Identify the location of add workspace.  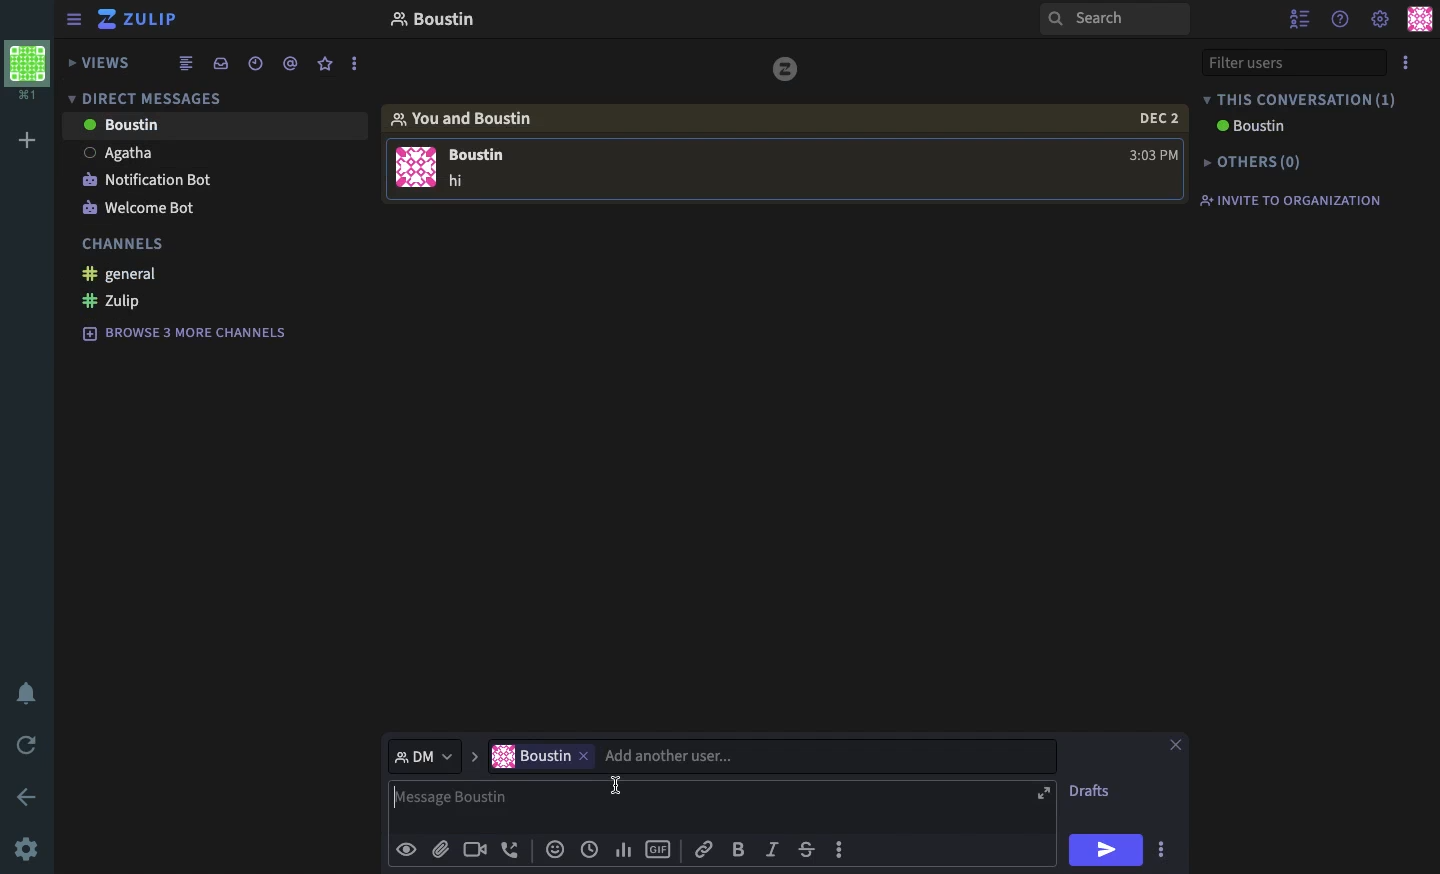
(28, 137).